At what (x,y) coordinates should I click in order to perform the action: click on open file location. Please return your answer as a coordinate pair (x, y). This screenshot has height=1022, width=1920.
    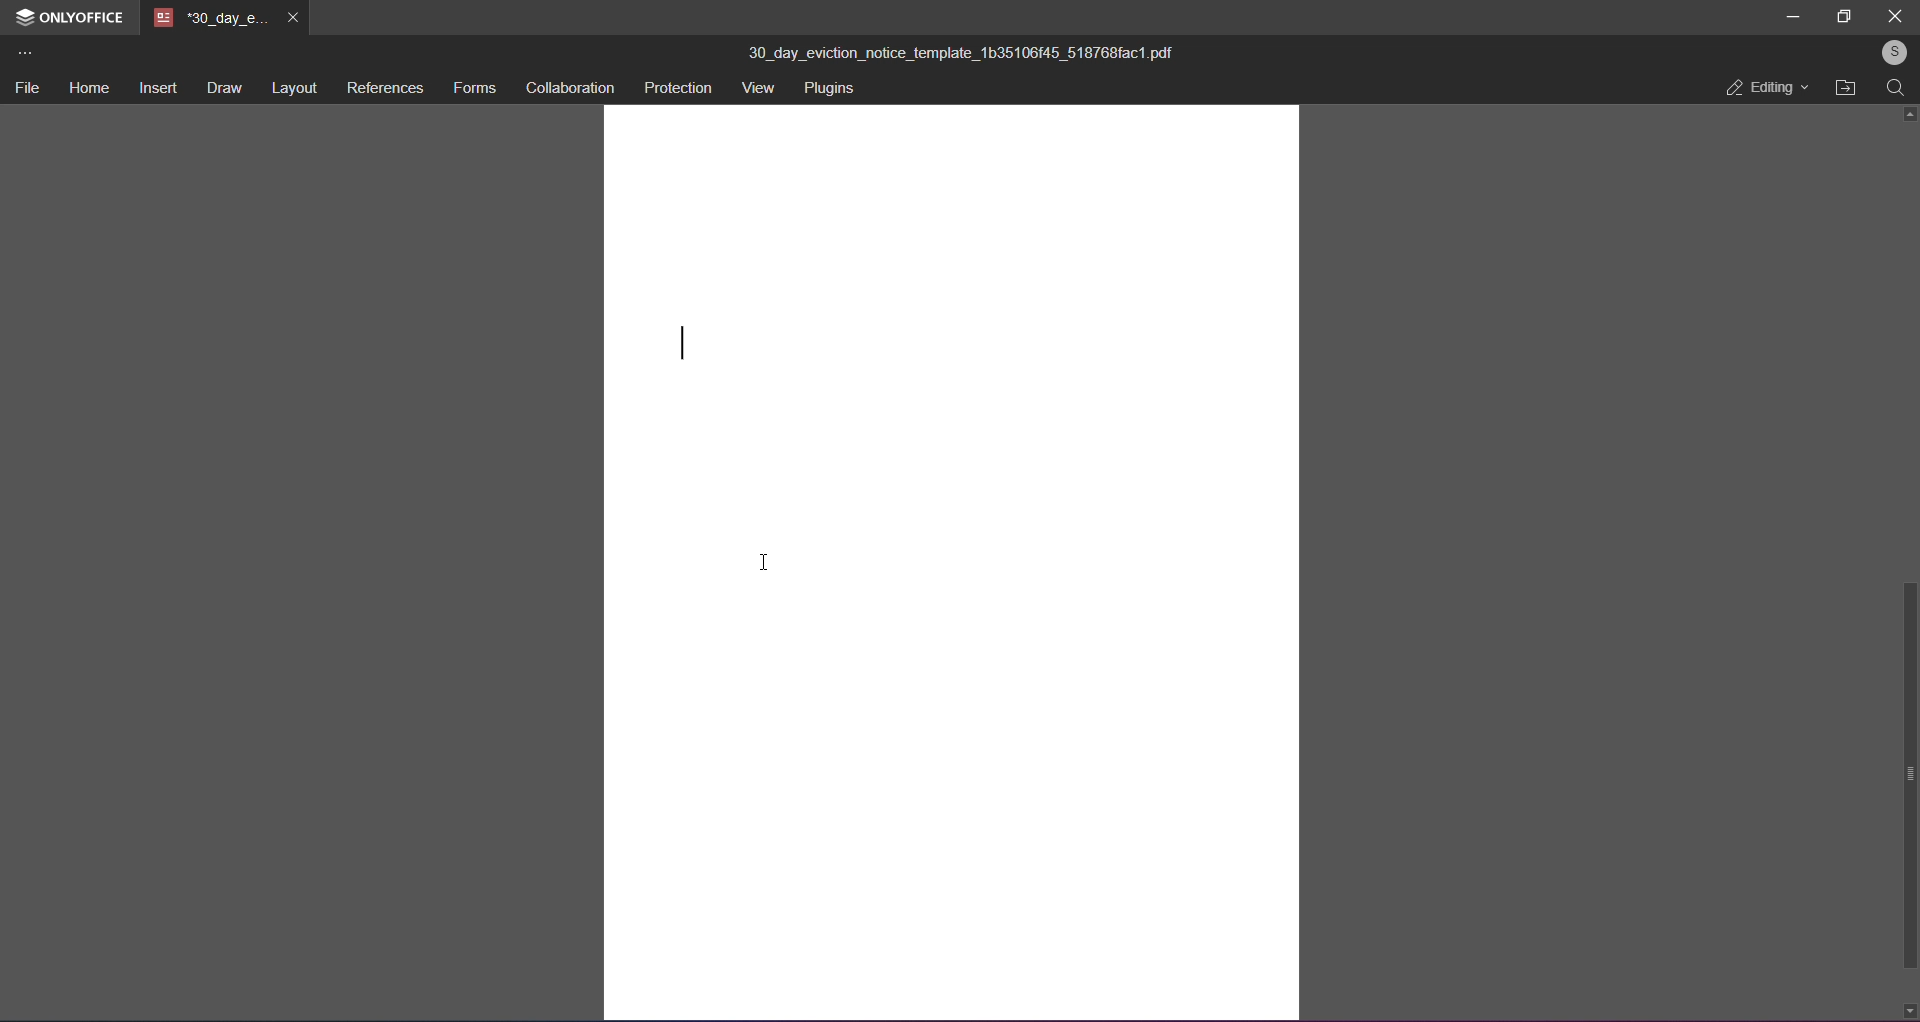
    Looking at the image, I should click on (1845, 89).